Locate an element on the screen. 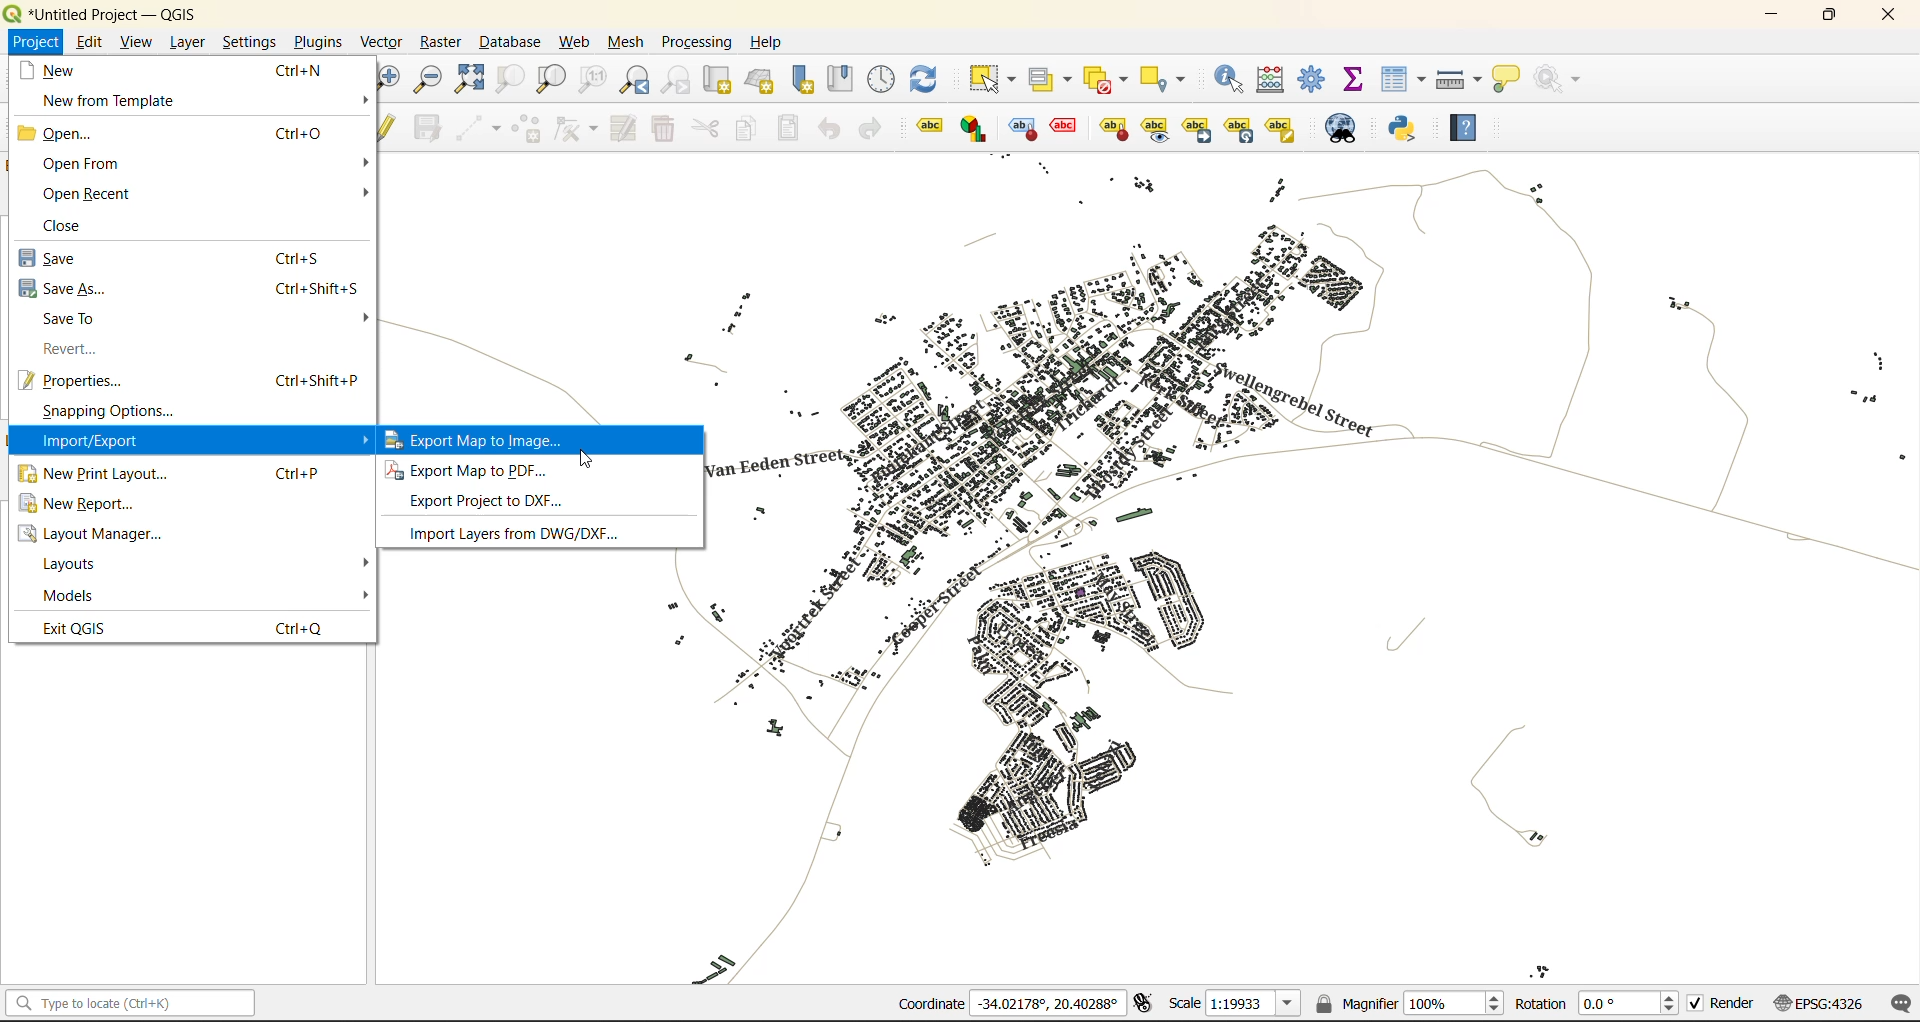 Image resolution: width=1920 pixels, height=1022 pixels. open is located at coordinates (64, 132).